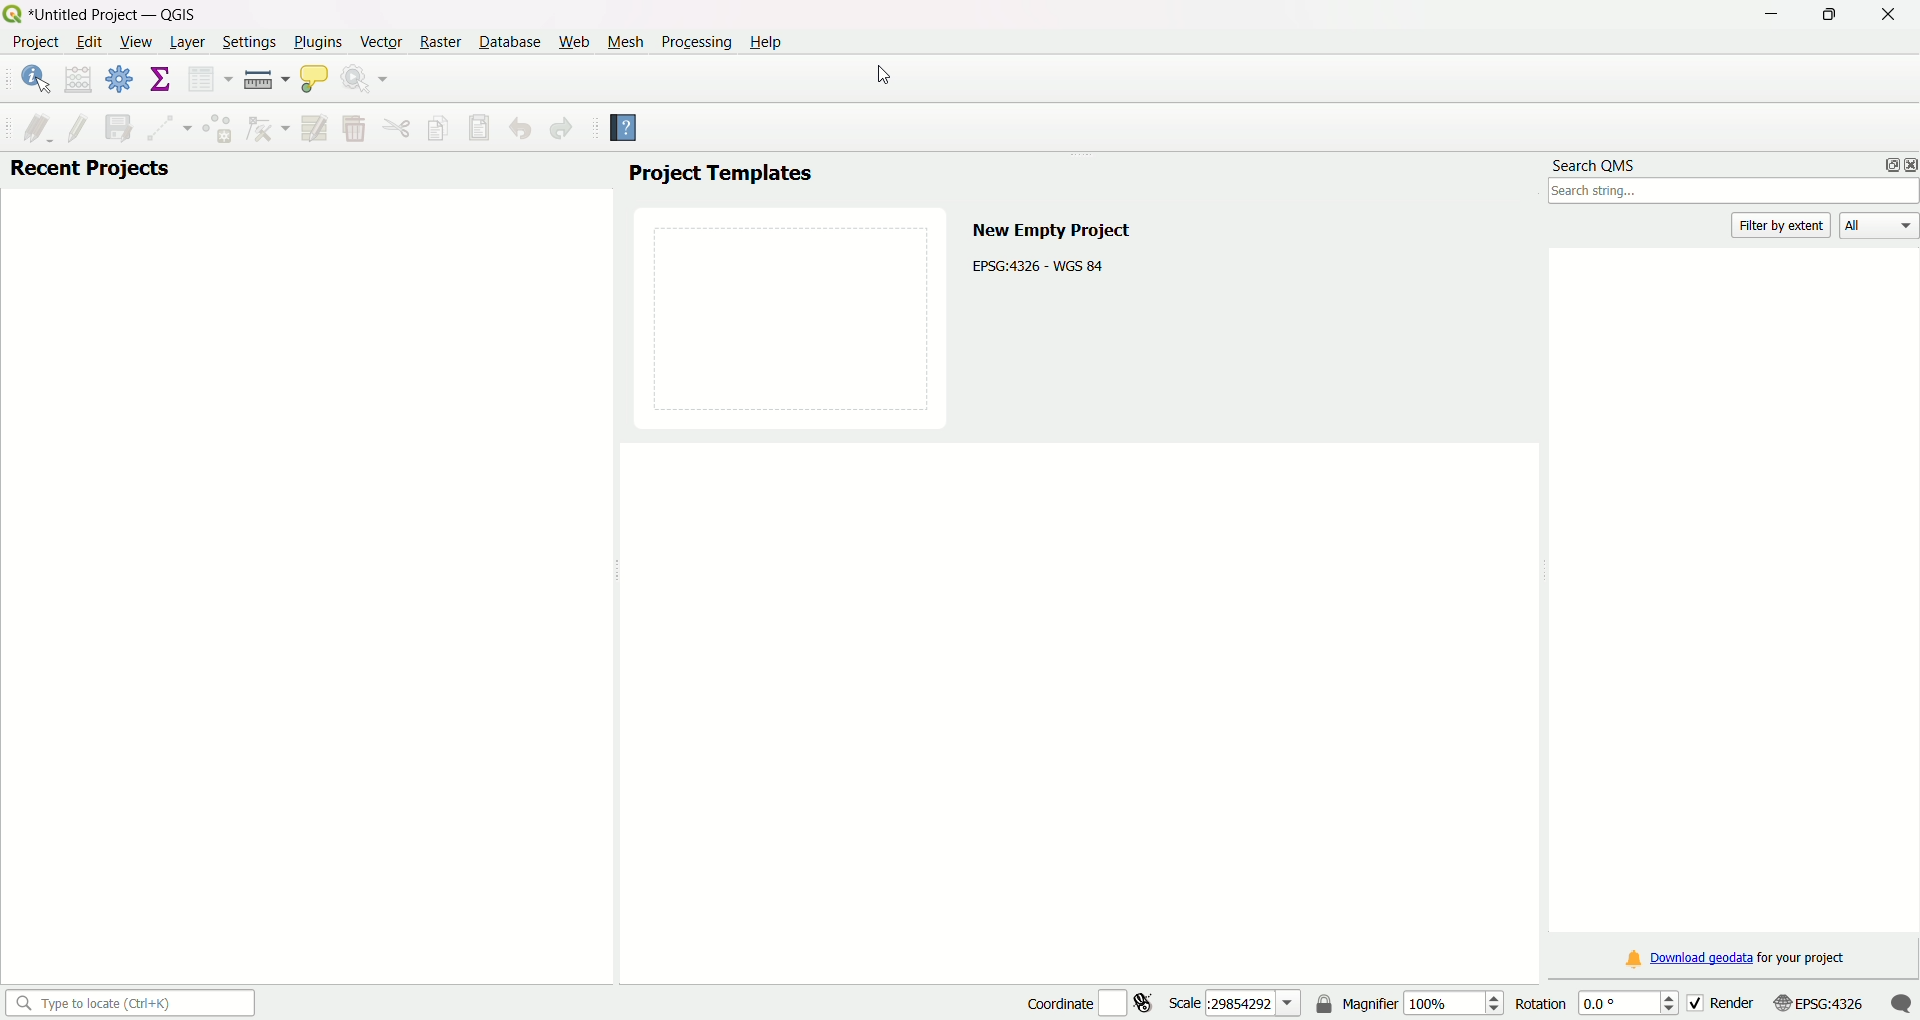 The width and height of the screenshot is (1920, 1020). What do you see at coordinates (1784, 225) in the screenshot?
I see `filter` at bounding box center [1784, 225].